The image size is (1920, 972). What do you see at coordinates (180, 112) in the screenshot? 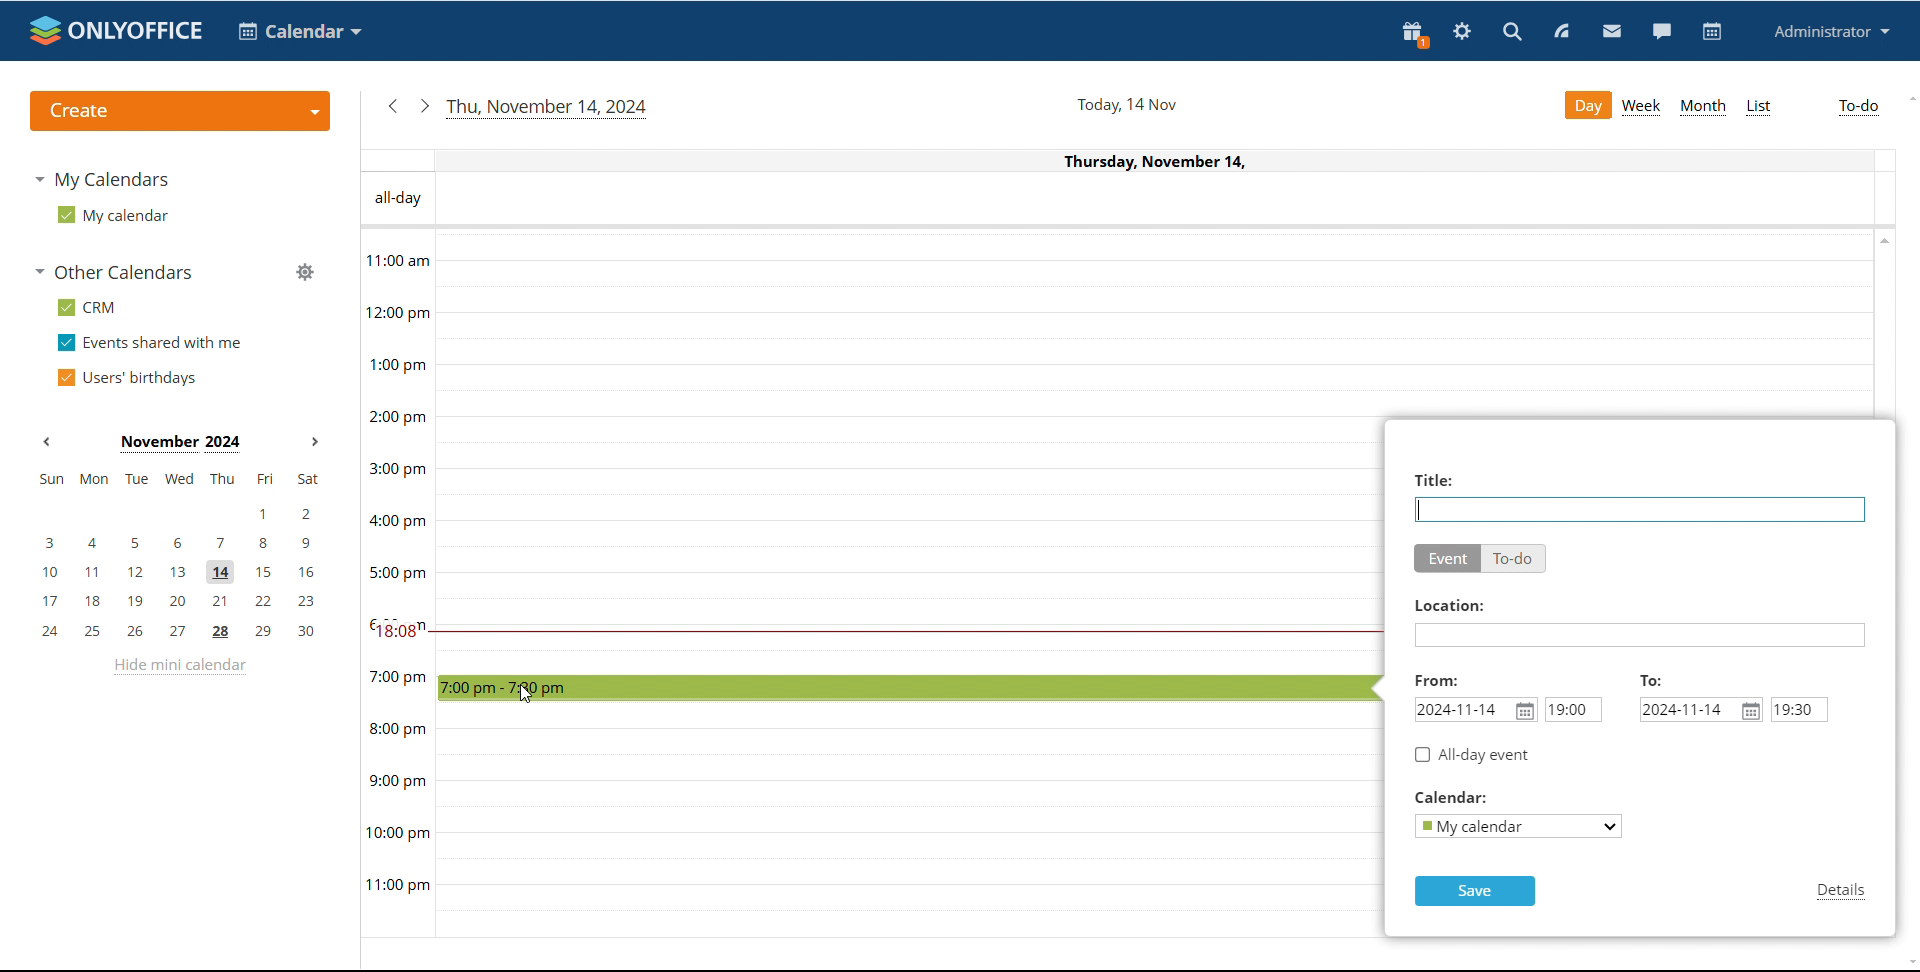
I see `create` at bounding box center [180, 112].